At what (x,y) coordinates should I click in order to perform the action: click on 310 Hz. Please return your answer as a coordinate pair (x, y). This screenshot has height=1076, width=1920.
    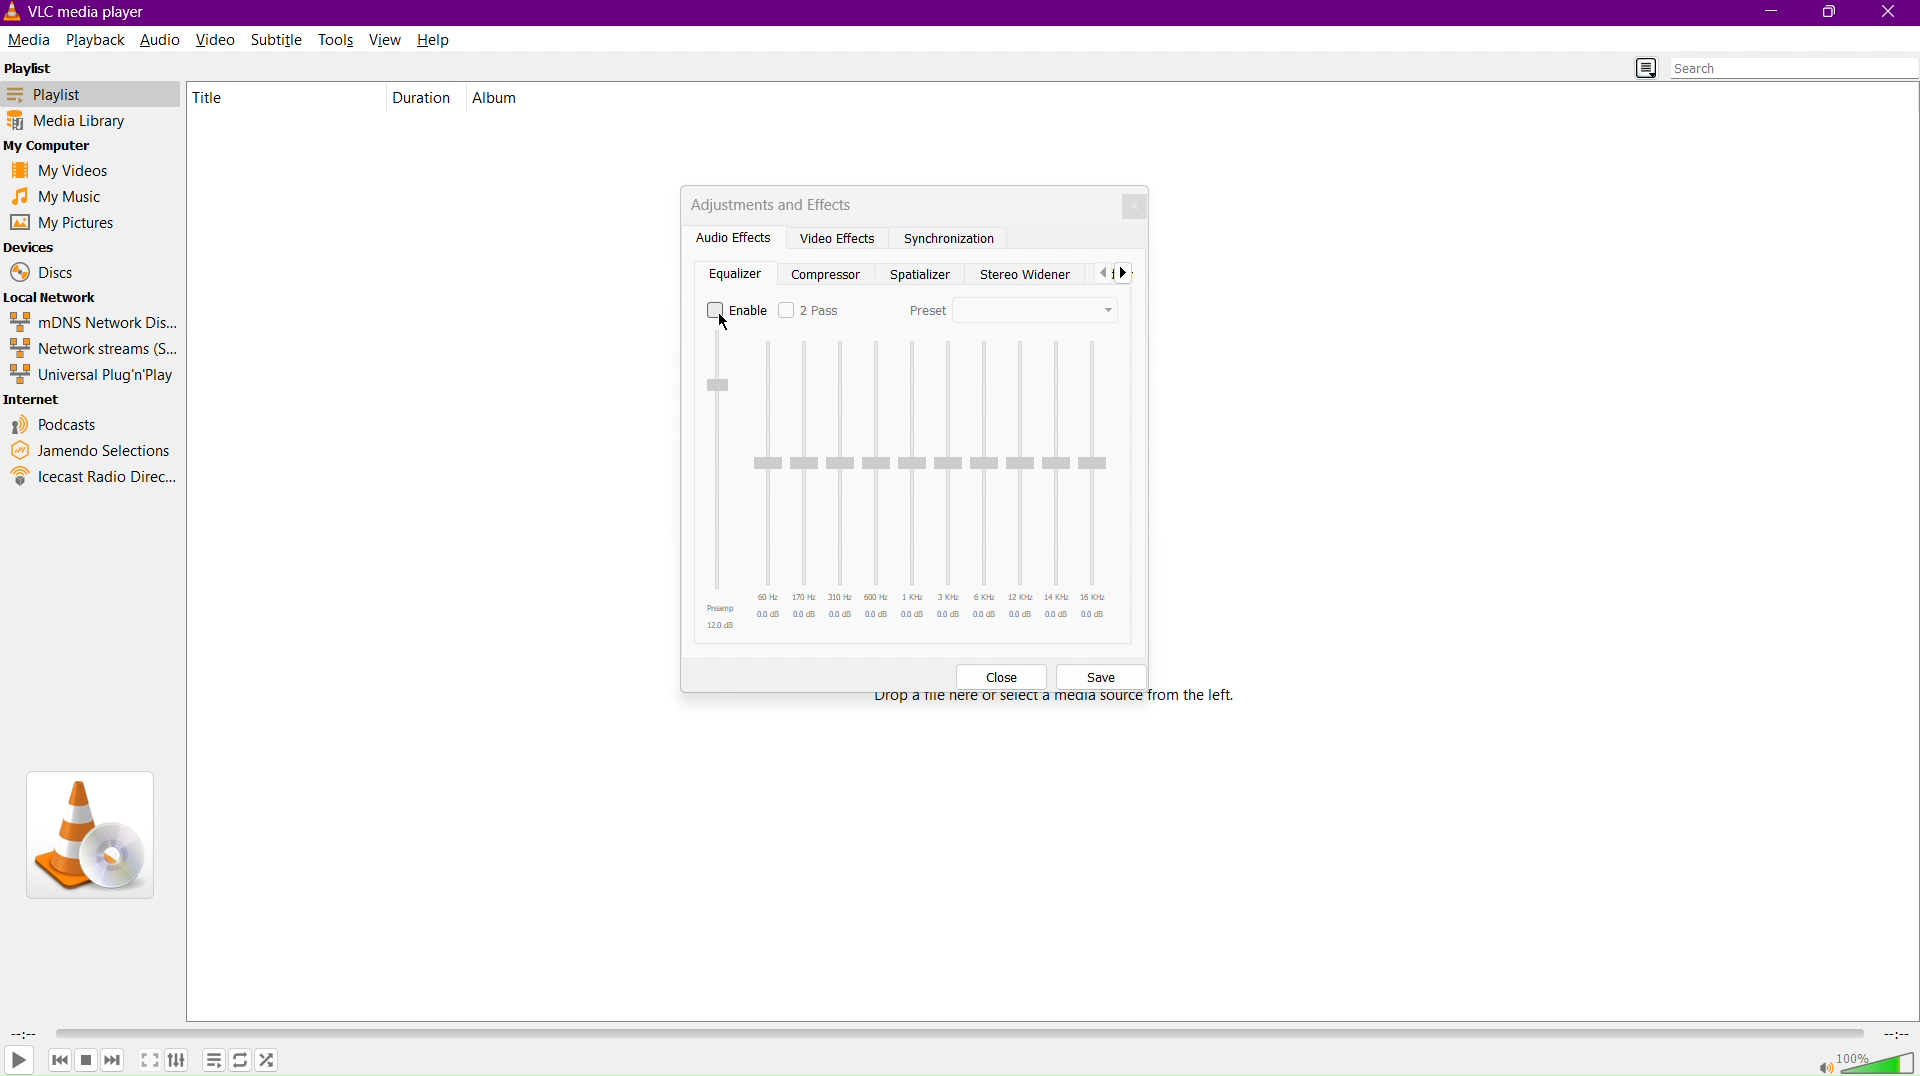
    Looking at the image, I should click on (841, 478).